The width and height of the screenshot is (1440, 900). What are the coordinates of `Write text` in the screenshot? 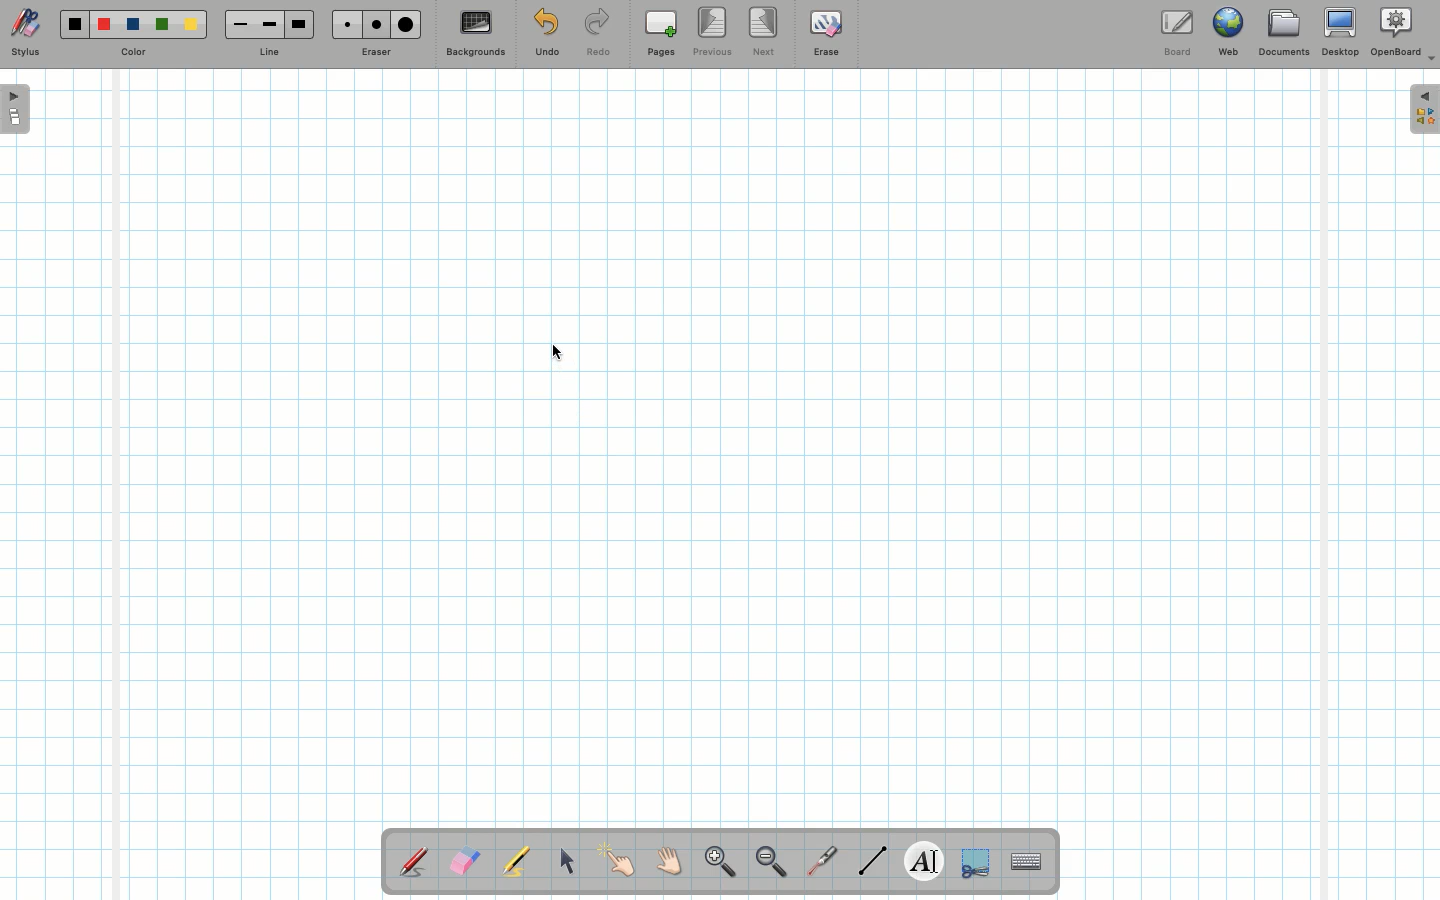 It's located at (926, 858).